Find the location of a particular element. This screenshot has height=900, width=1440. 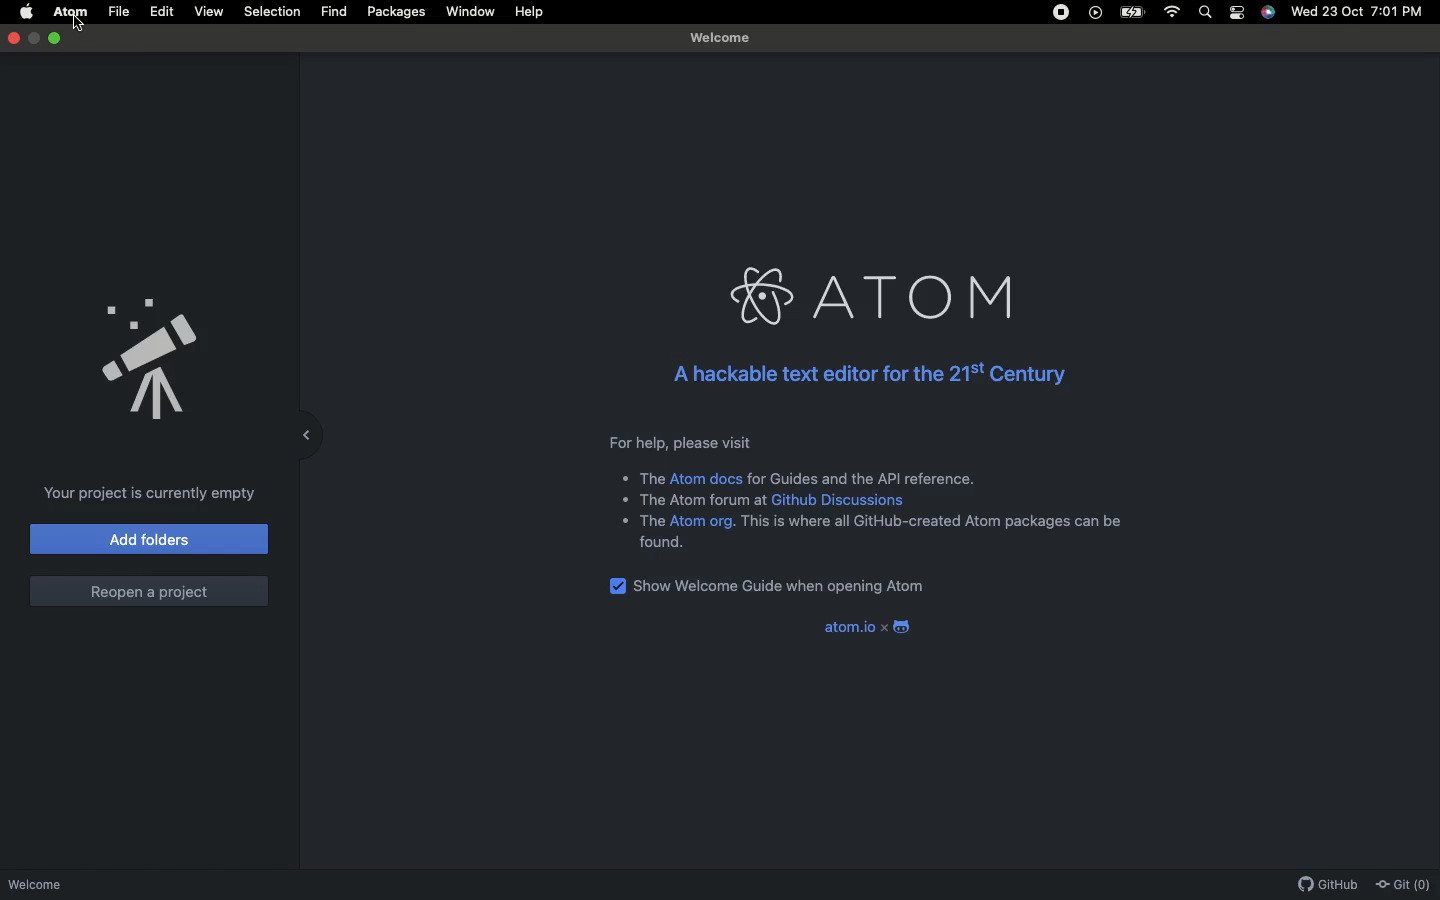

For help, please visit is located at coordinates (680, 442).